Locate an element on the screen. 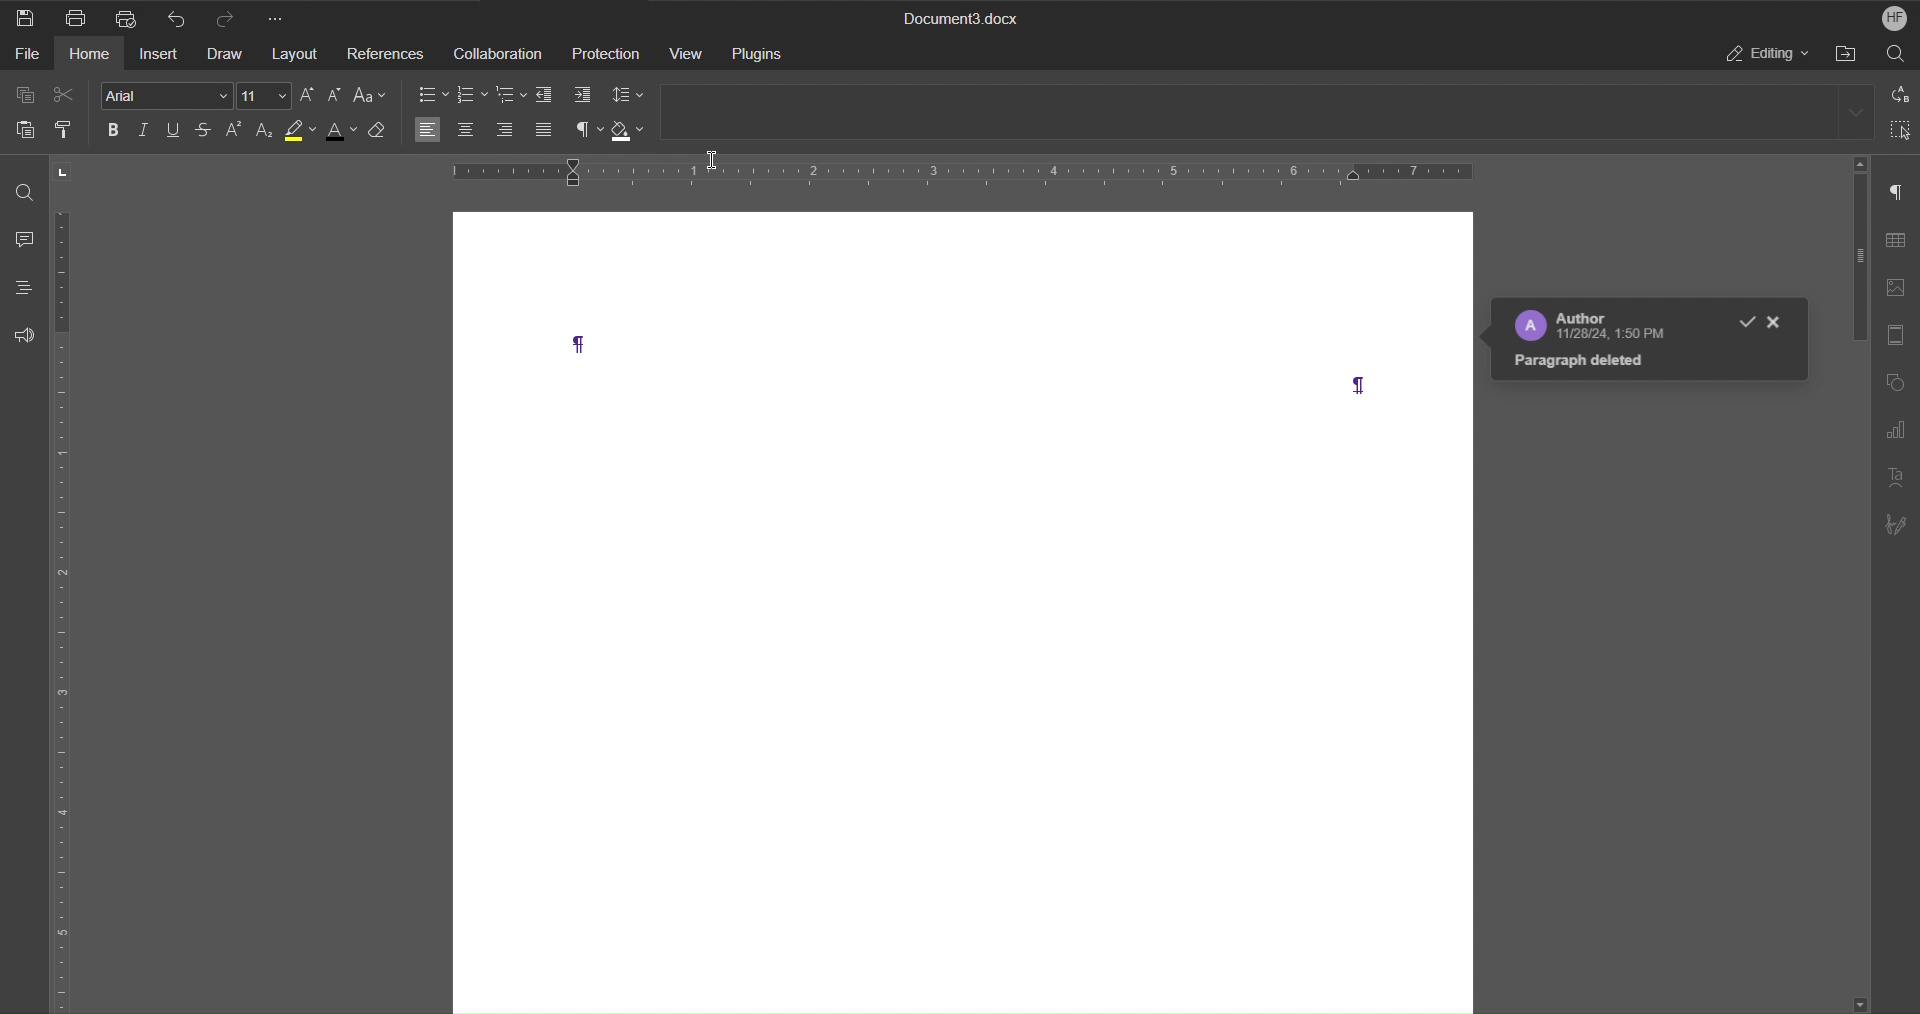  HF is located at coordinates (1894, 17).